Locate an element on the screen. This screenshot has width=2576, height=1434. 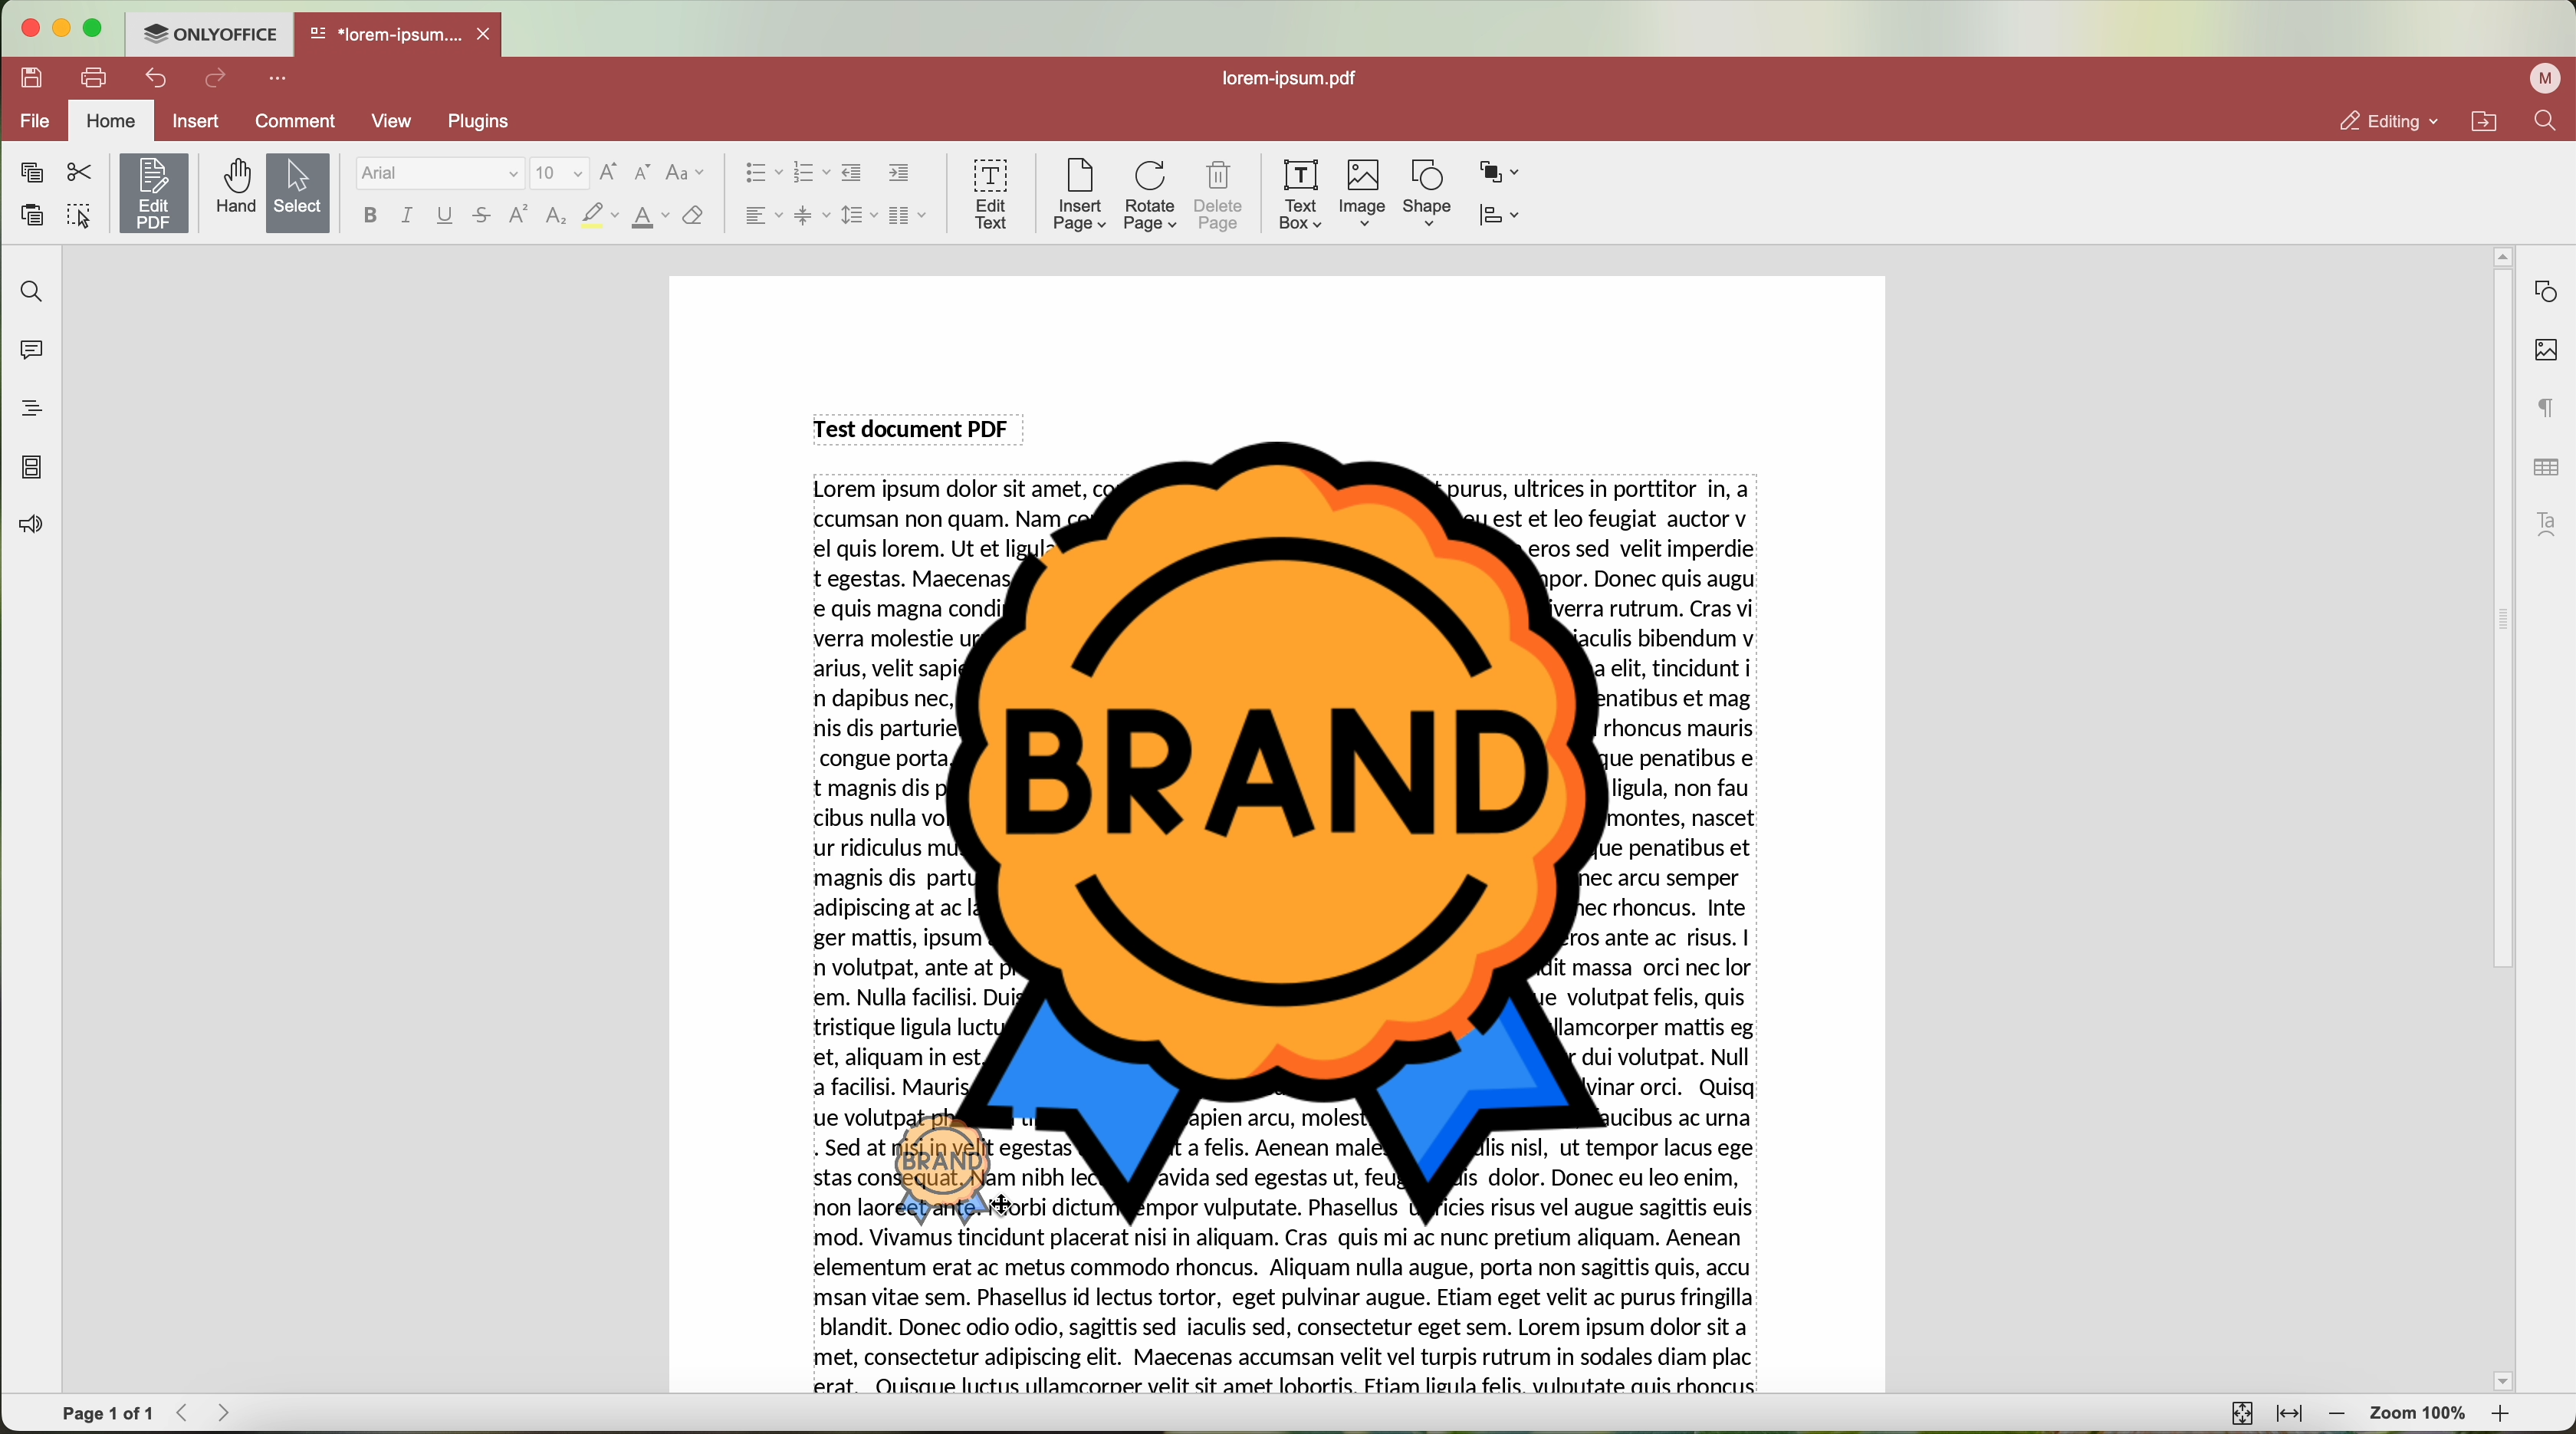
scroll bar is located at coordinates (2492, 819).